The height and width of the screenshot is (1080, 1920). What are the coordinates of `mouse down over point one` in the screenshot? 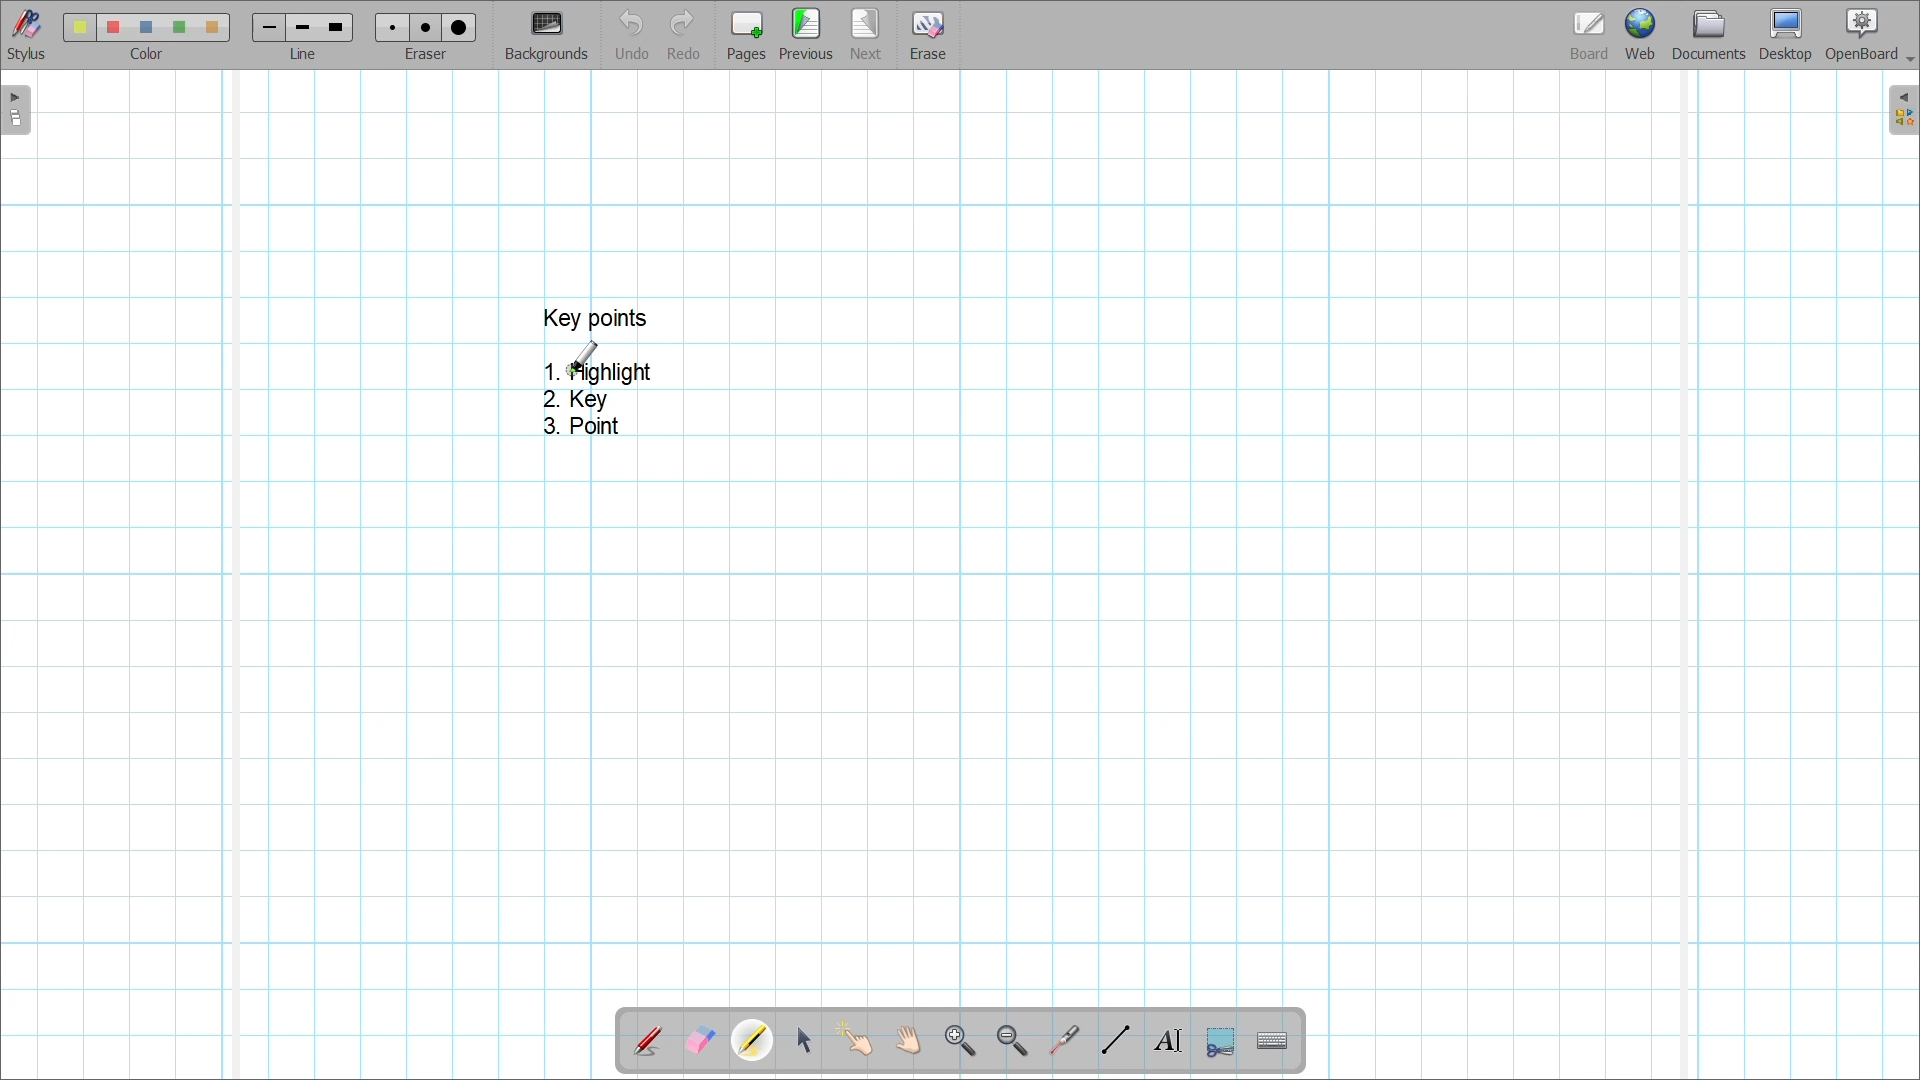 It's located at (585, 356).